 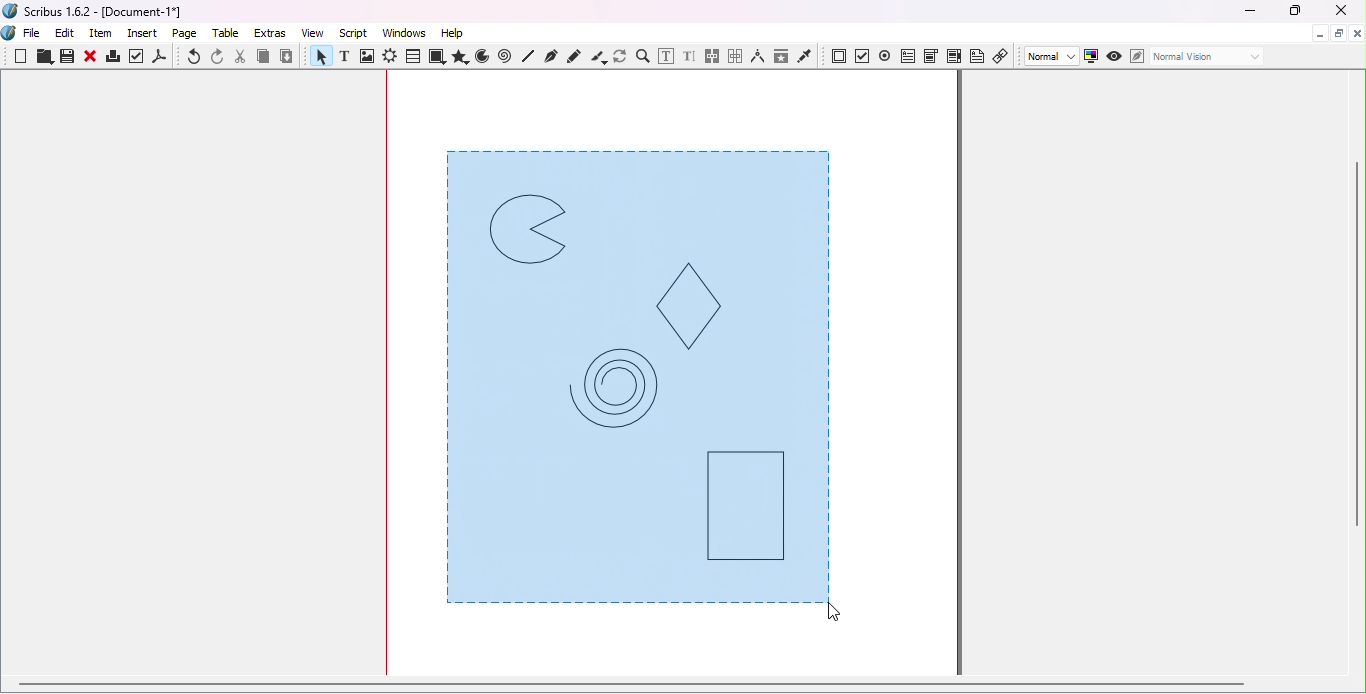 I want to click on Maximize, so click(x=1338, y=32).